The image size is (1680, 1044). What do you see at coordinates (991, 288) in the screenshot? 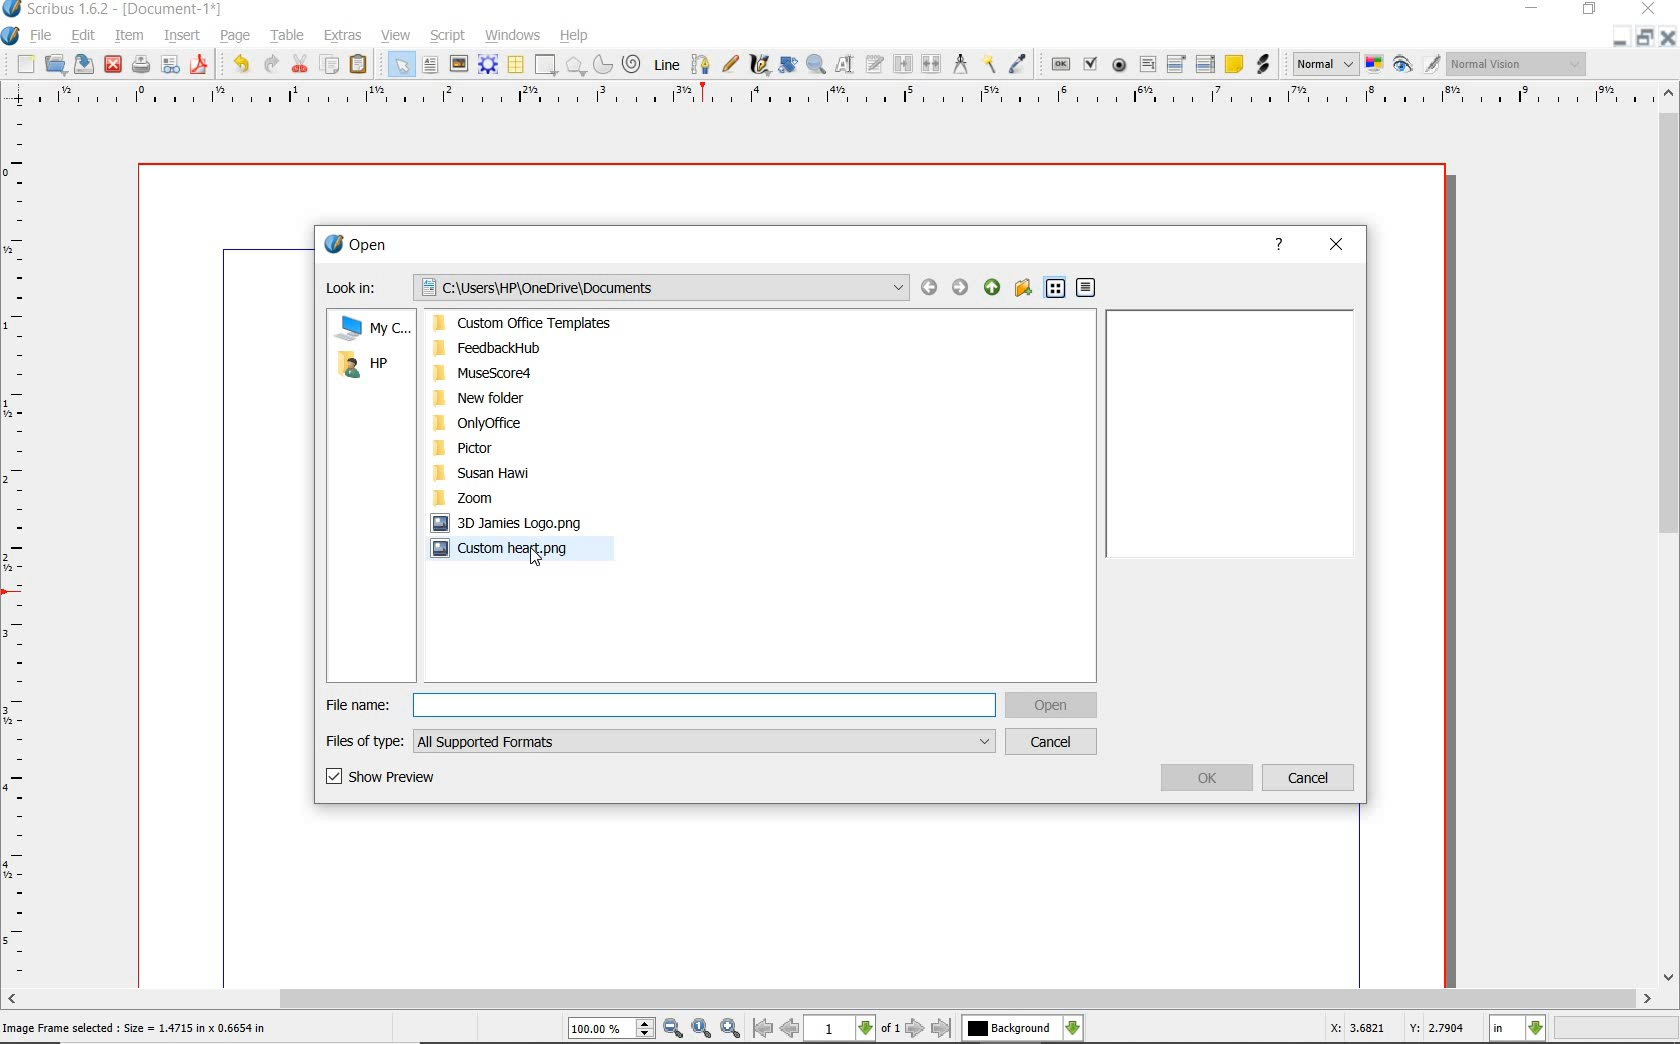
I see `up` at bounding box center [991, 288].